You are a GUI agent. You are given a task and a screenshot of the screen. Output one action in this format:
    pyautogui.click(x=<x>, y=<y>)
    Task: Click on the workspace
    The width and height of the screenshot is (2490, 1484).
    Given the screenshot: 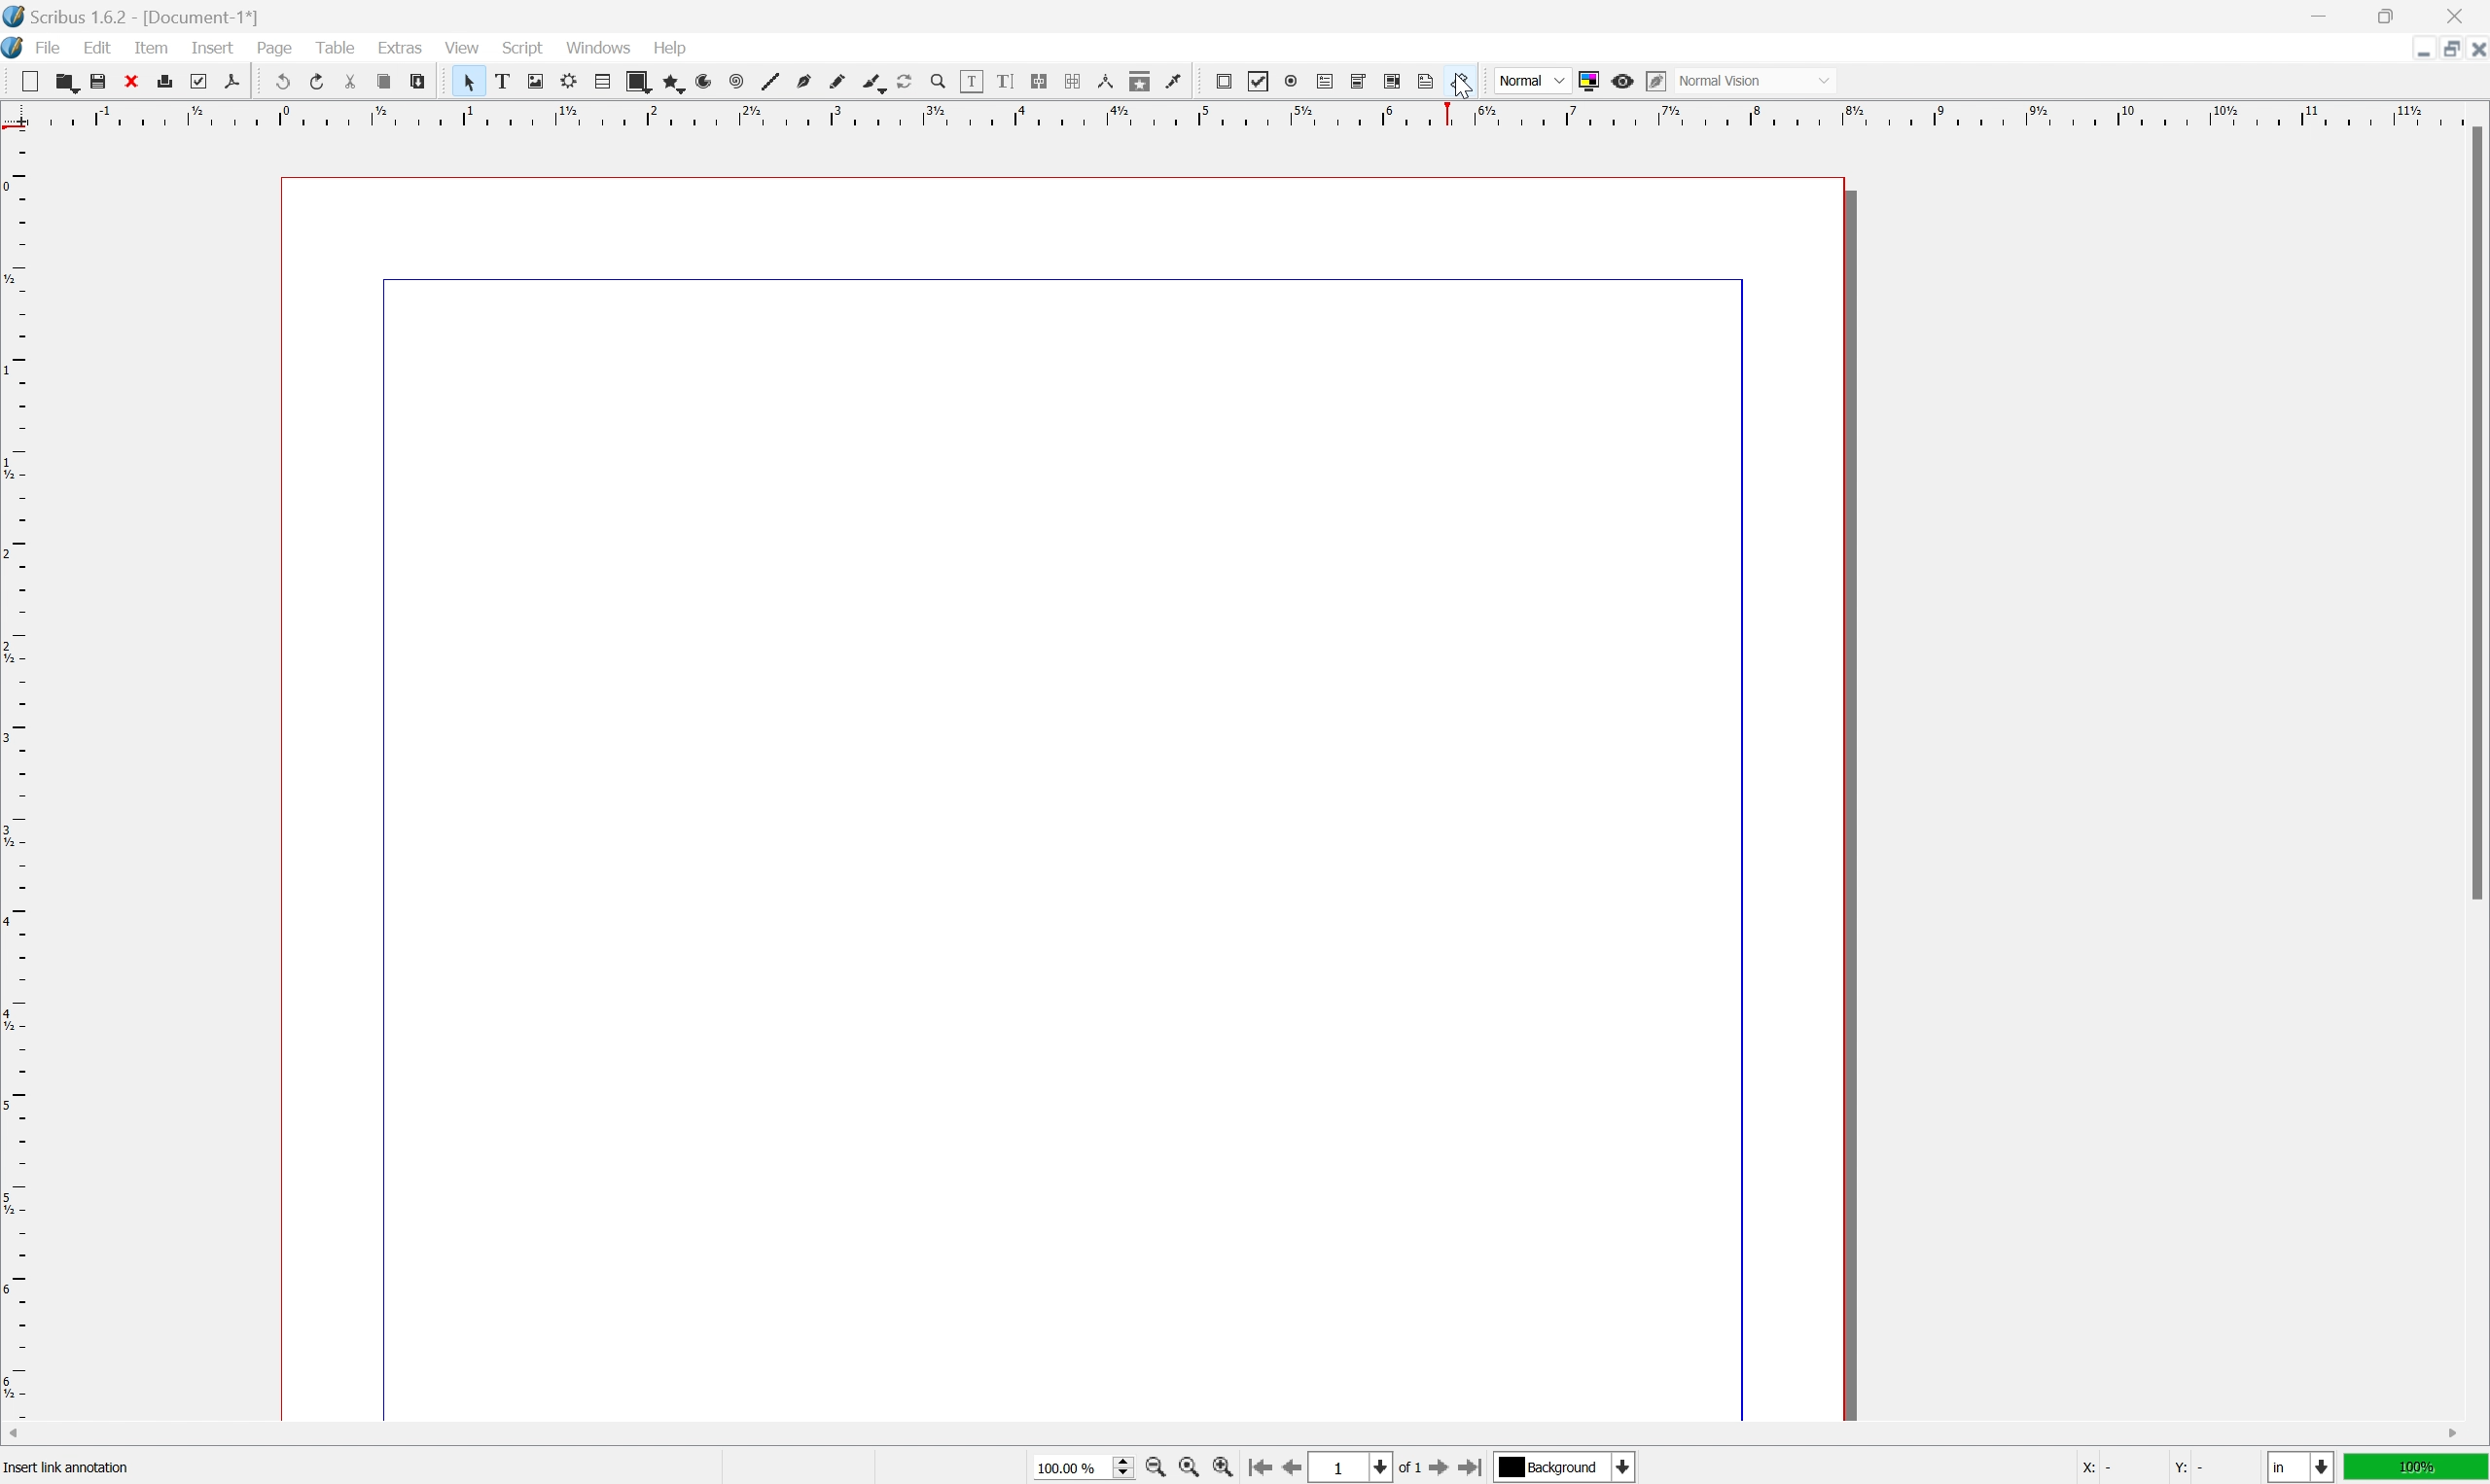 What is the action you would take?
    pyautogui.click(x=1068, y=790)
    